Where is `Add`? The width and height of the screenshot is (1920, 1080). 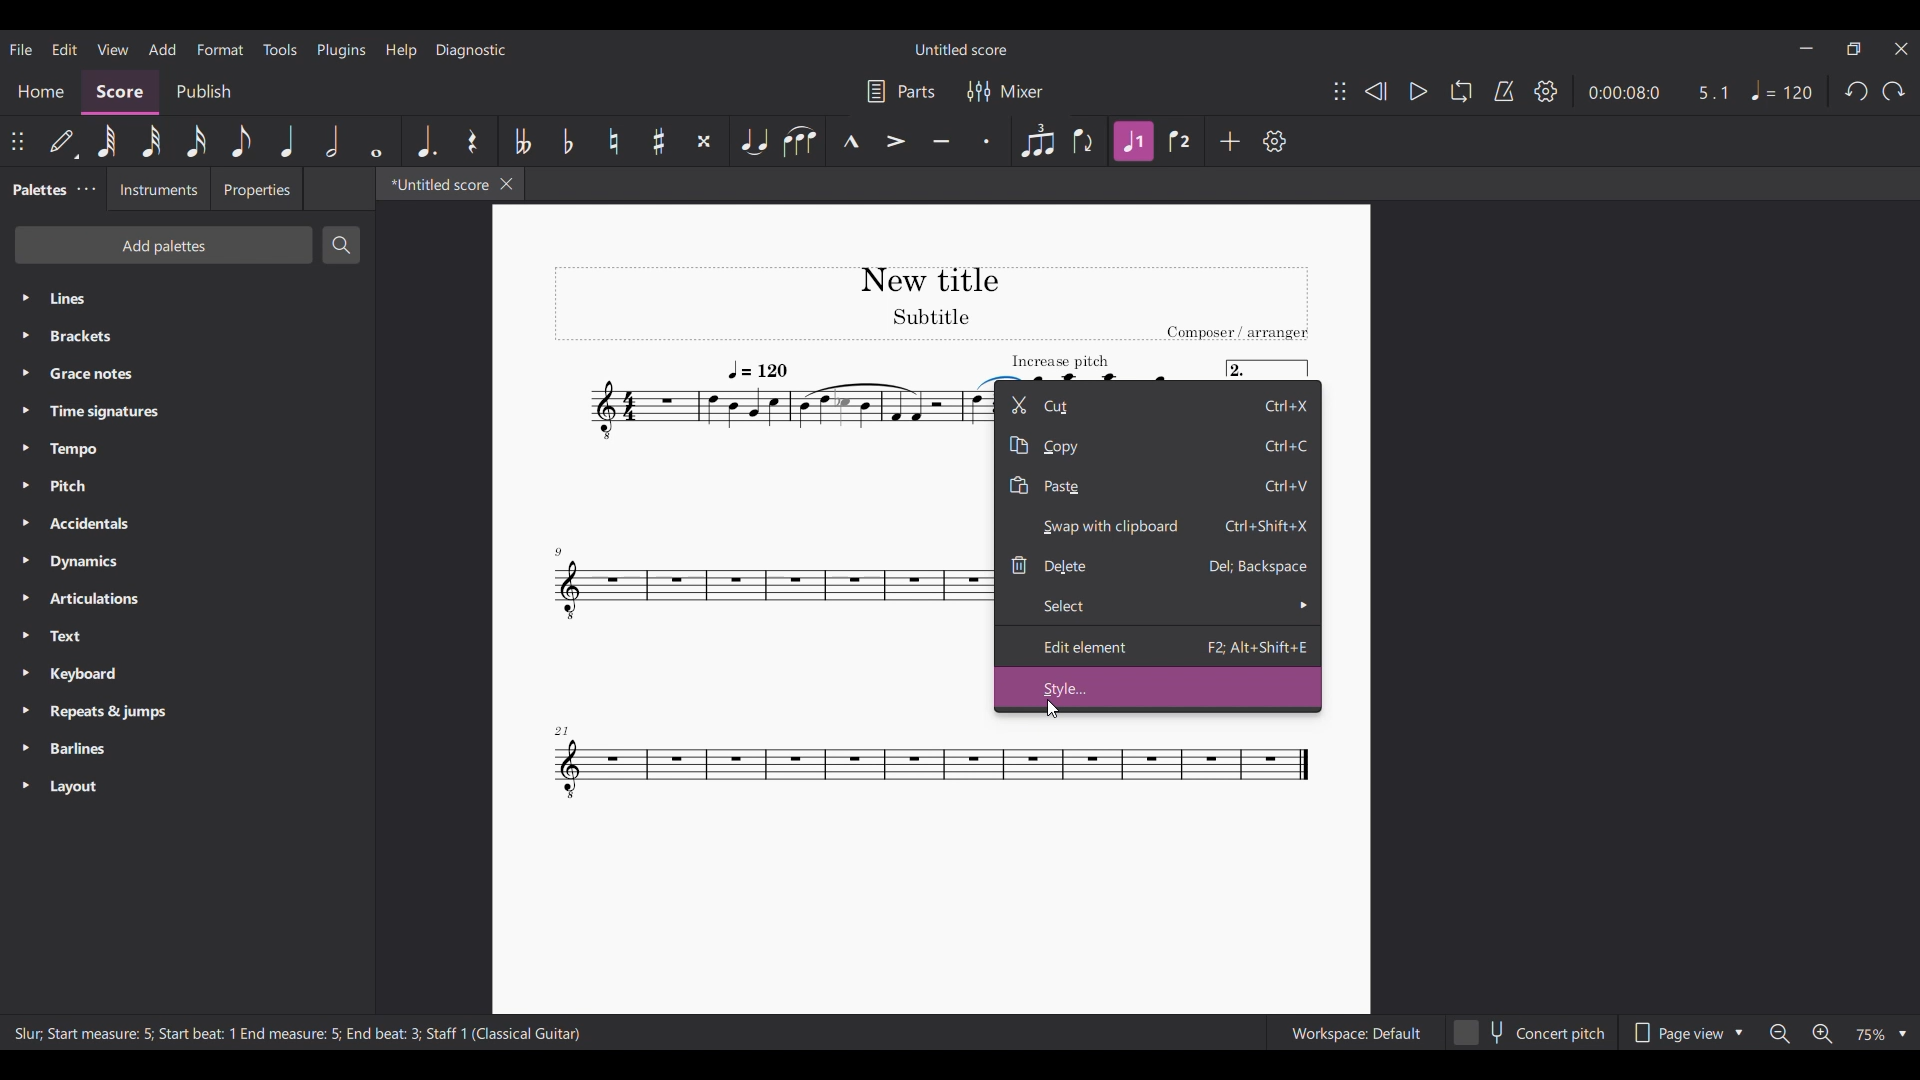
Add is located at coordinates (1230, 141).